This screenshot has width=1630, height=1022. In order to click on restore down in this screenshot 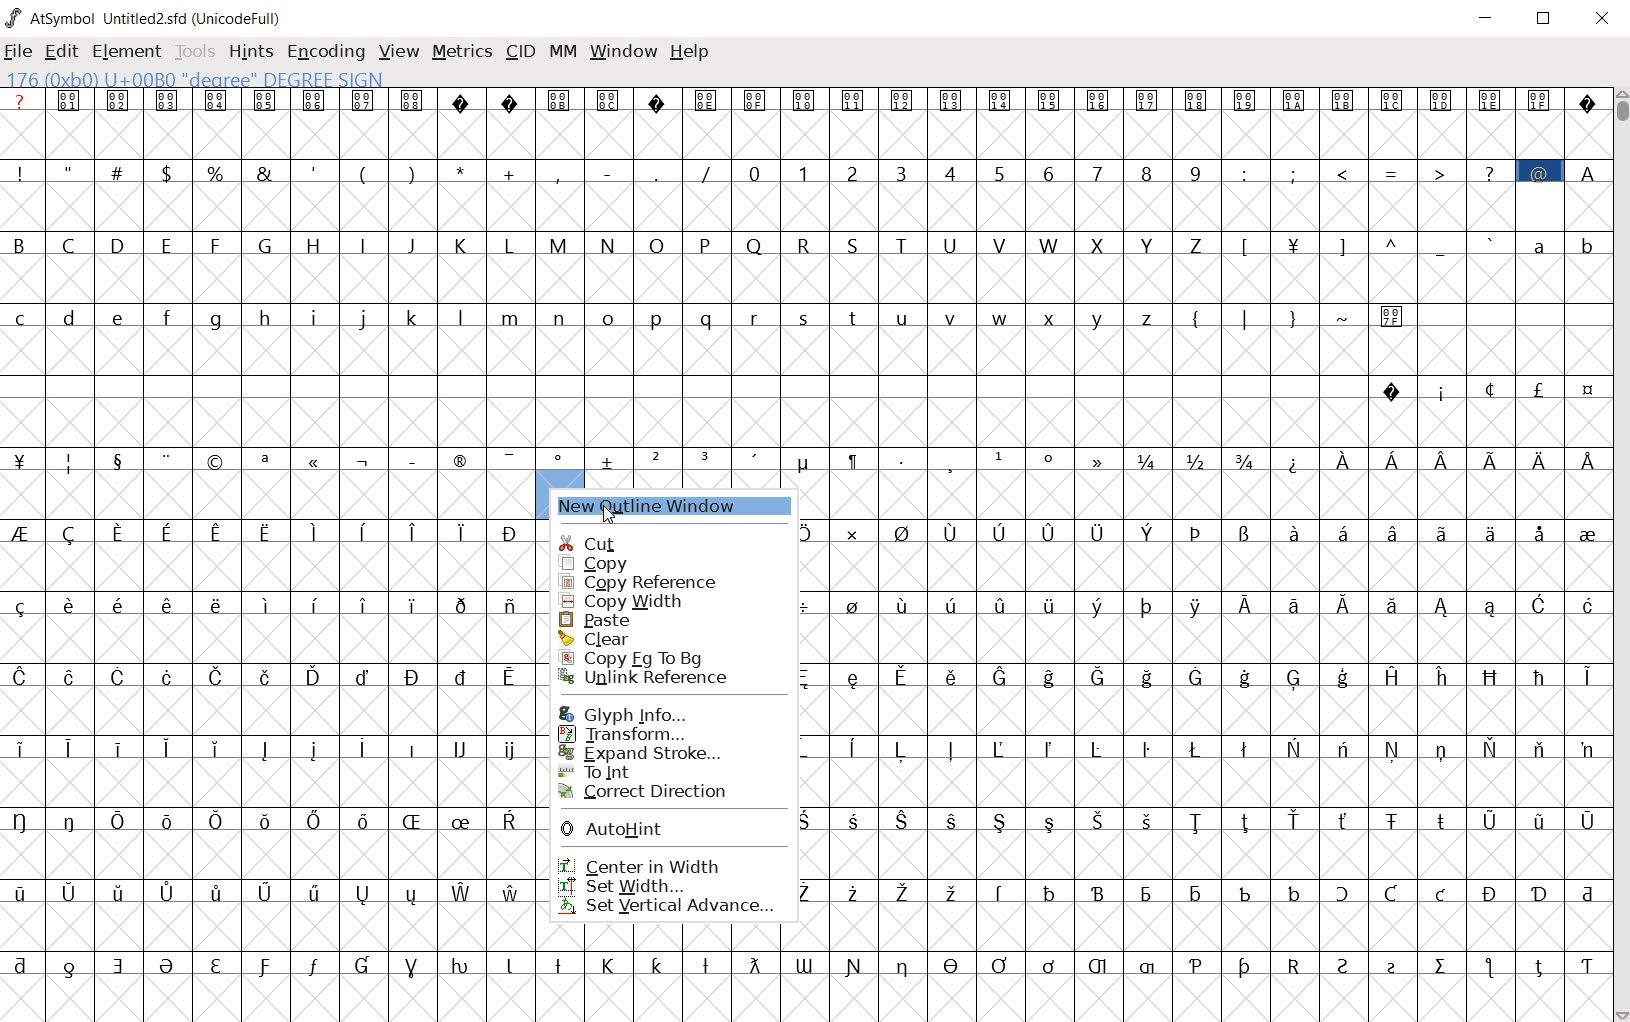, I will do `click(1547, 19)`.